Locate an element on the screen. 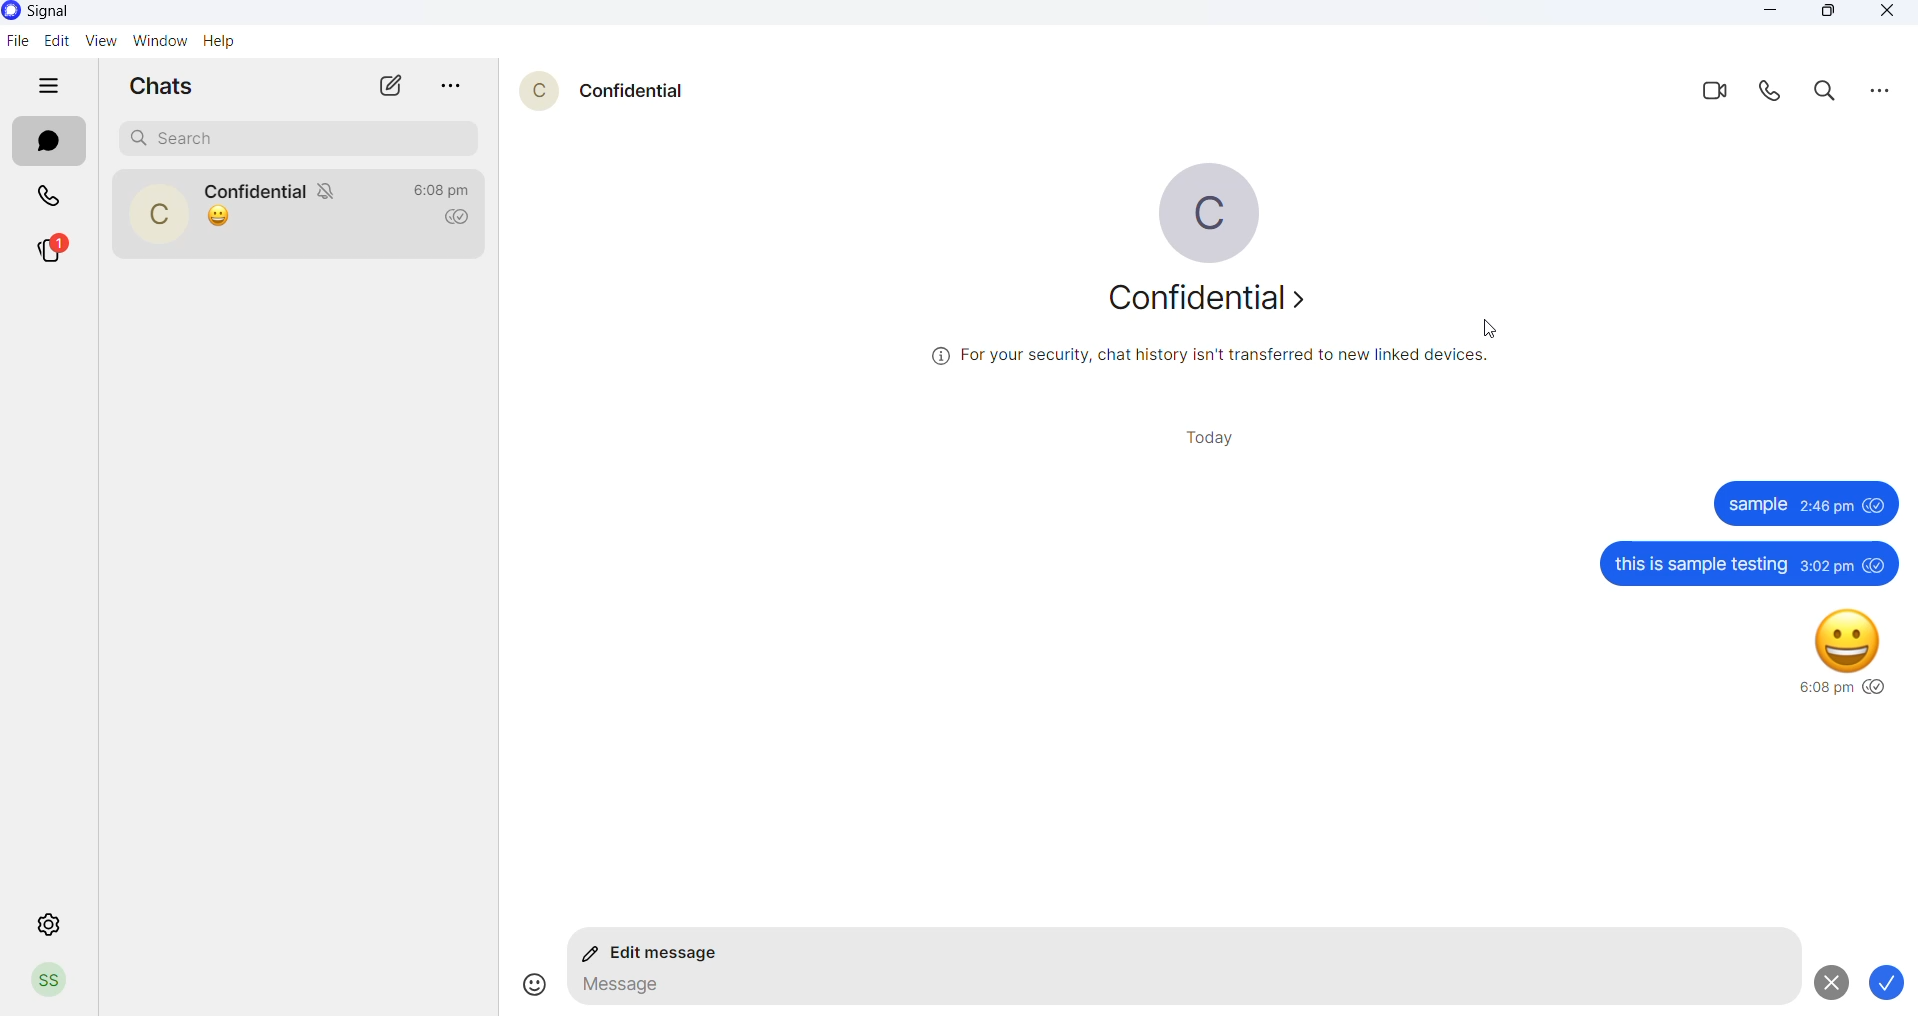  2:48 pm is located at coordinates (1827, 505).